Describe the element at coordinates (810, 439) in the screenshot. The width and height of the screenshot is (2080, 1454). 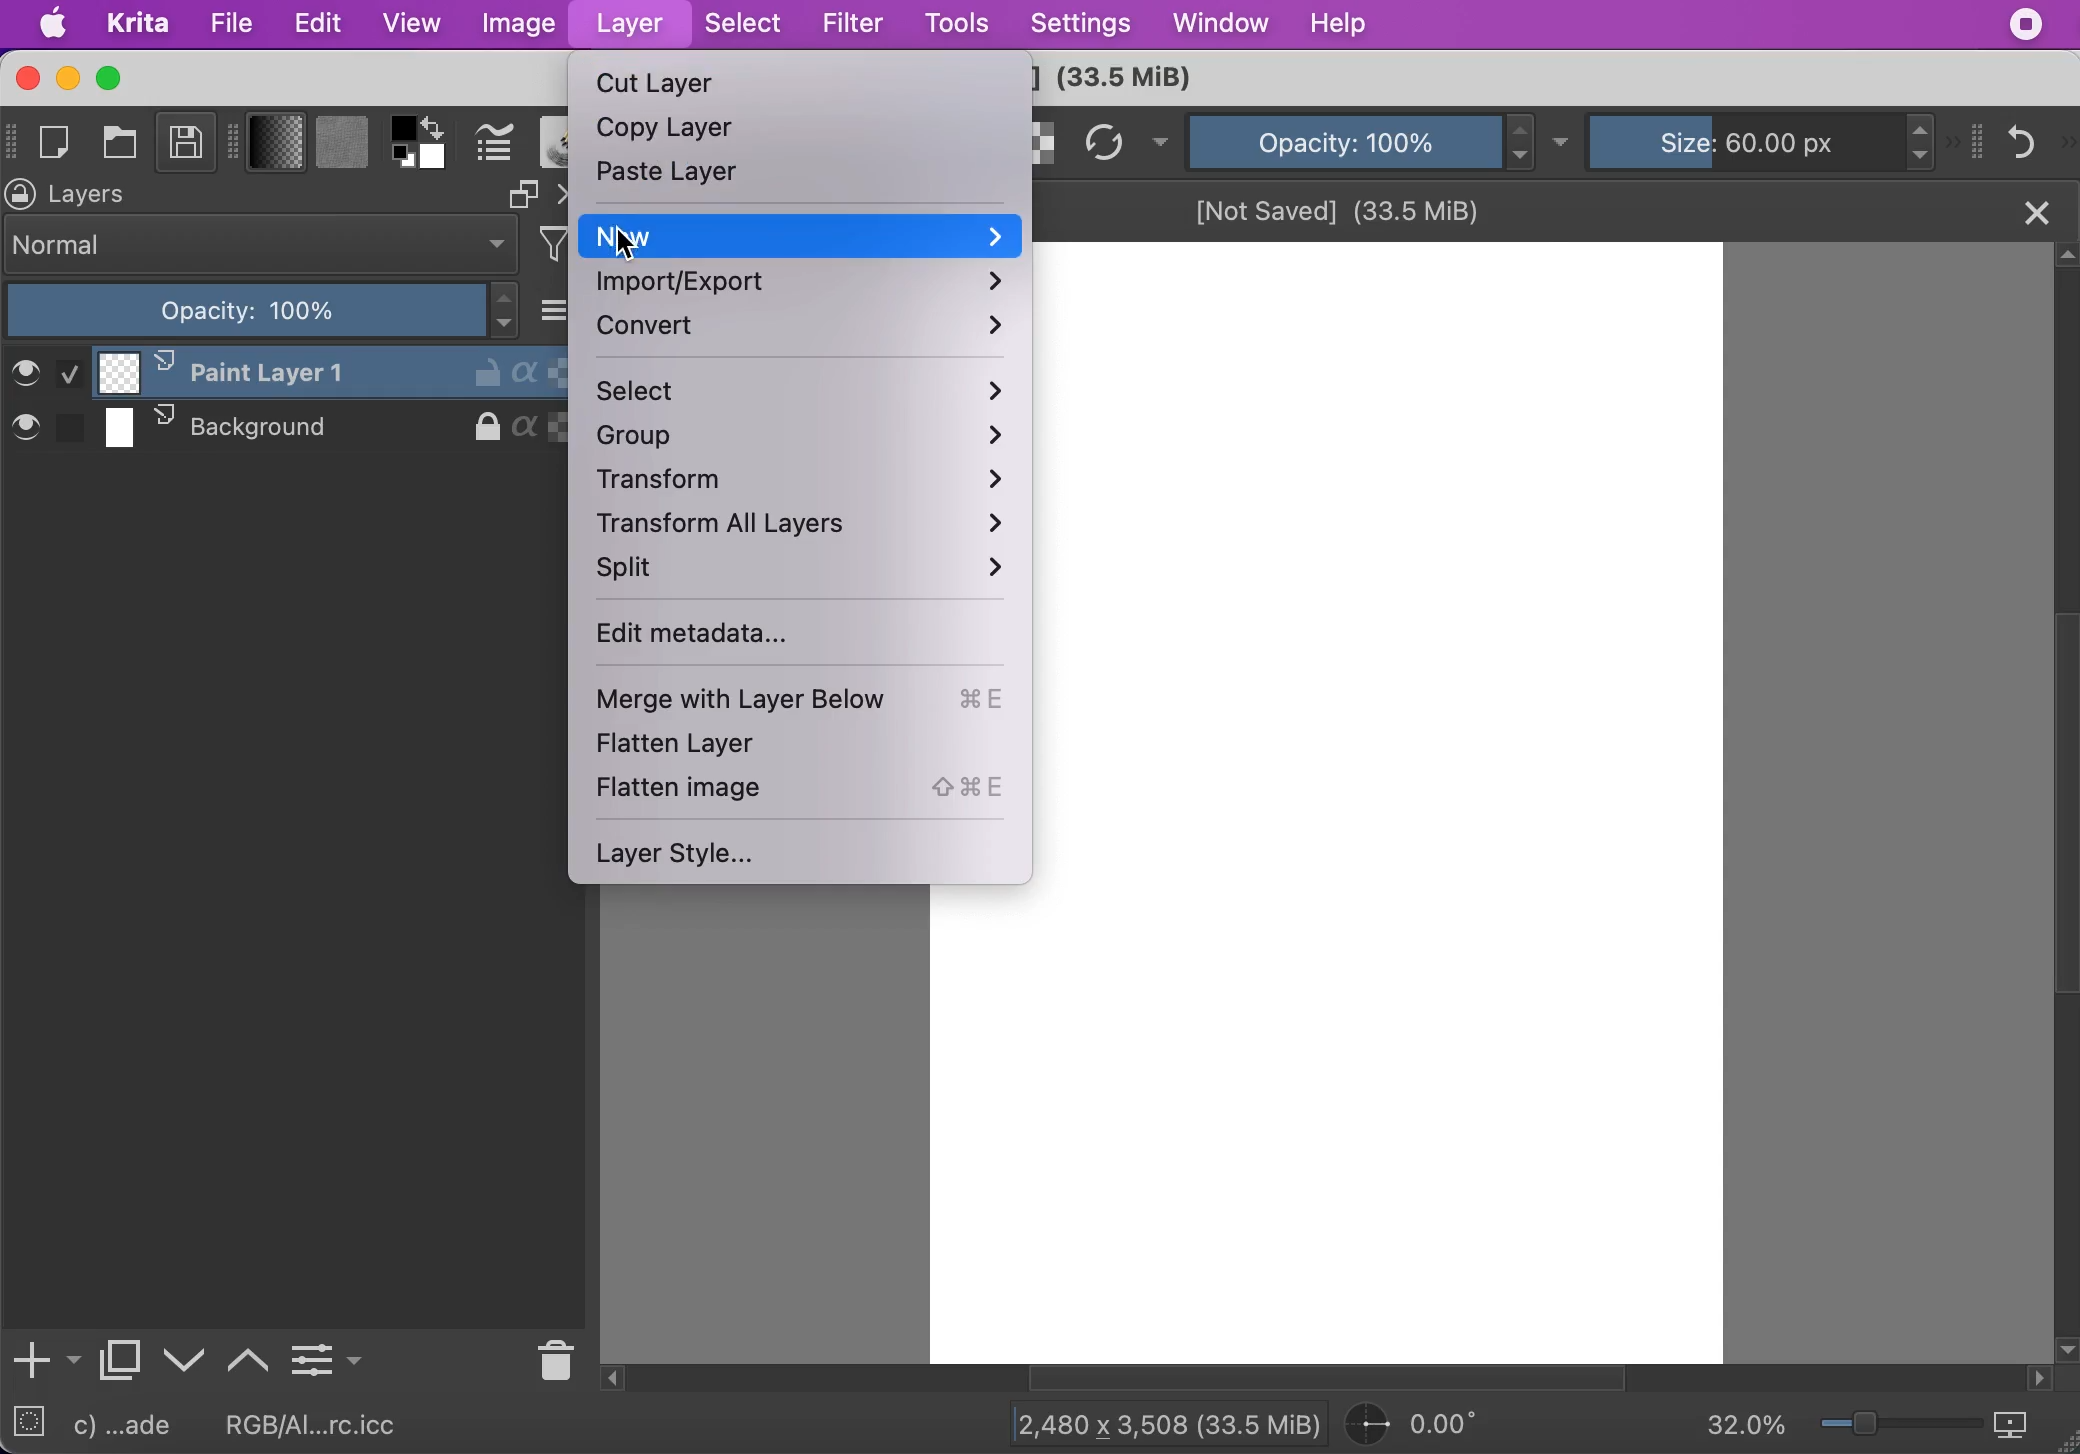
I see `group` at that location.